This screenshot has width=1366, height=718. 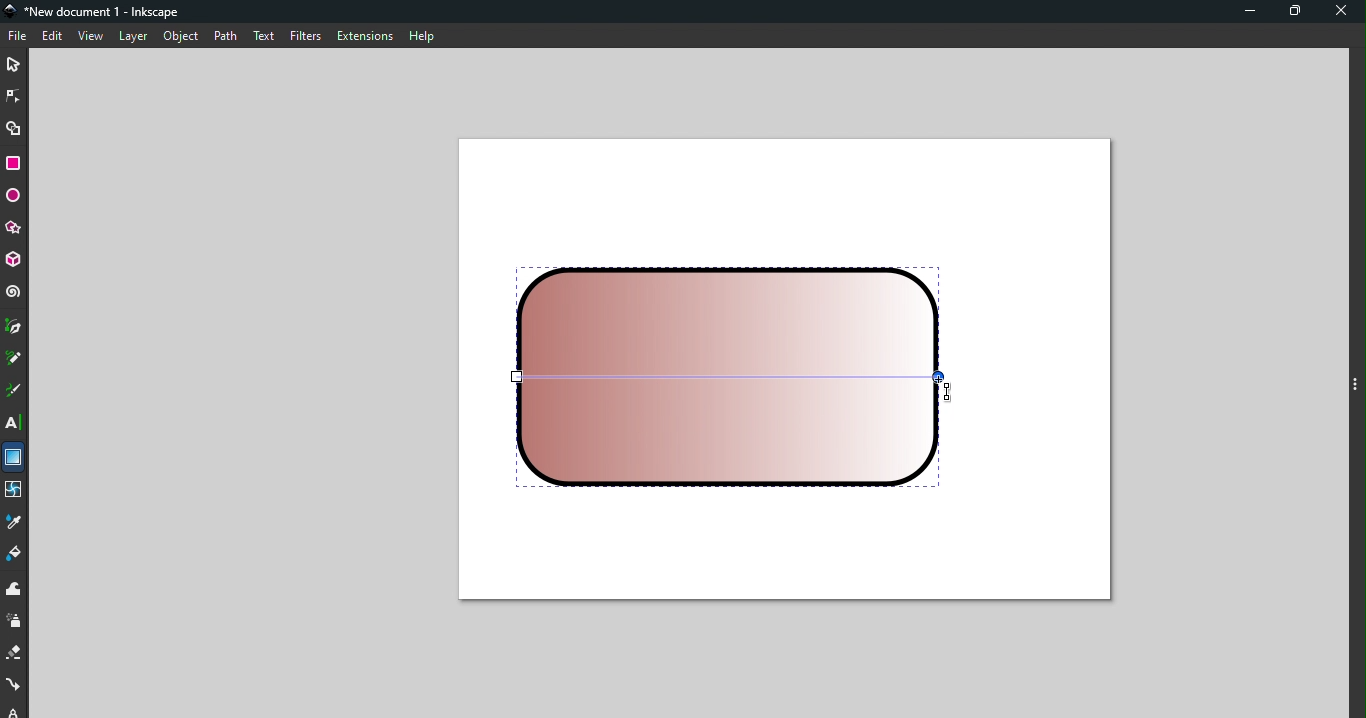 I want to click on Rectangle tool, so click(x=17, y=163).